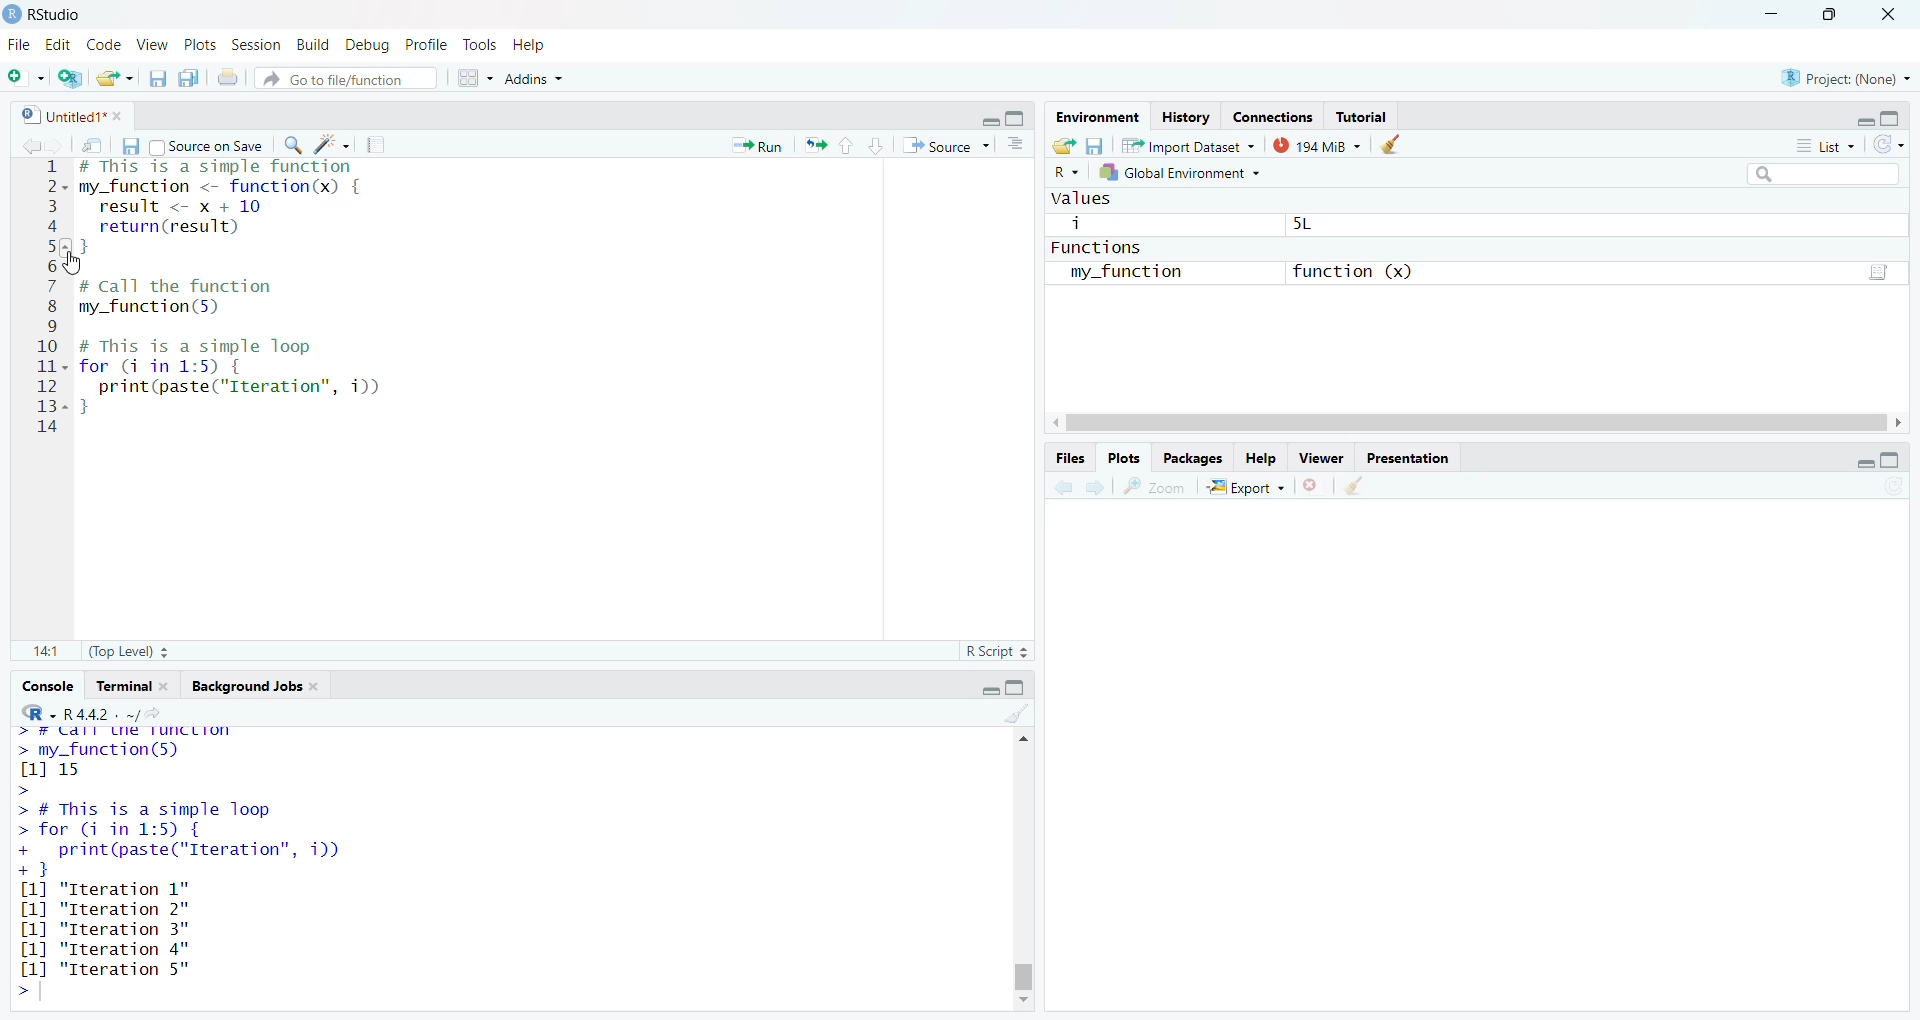  What do you see at coordinates (1064, 146) in the screenshot?
I see `load workspace` at bounding box center [1064, 146].